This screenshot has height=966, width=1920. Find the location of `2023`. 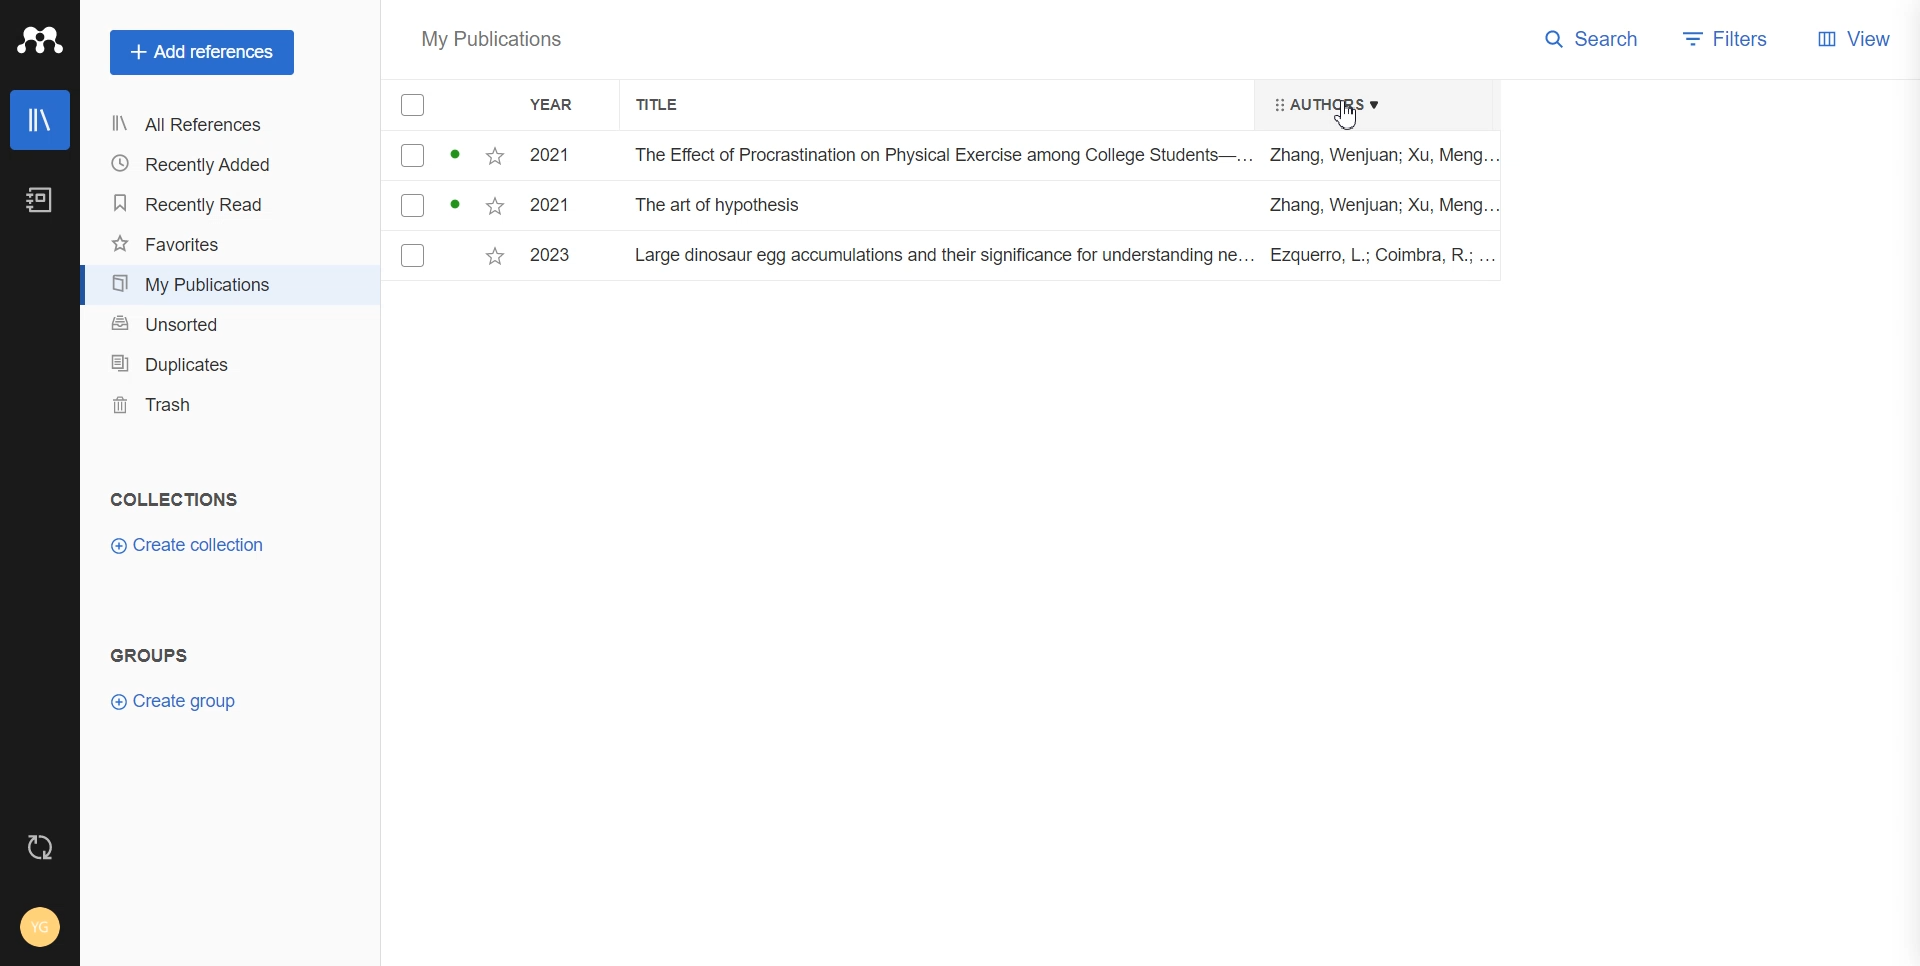

2023 is located at coordinates (548, 255).